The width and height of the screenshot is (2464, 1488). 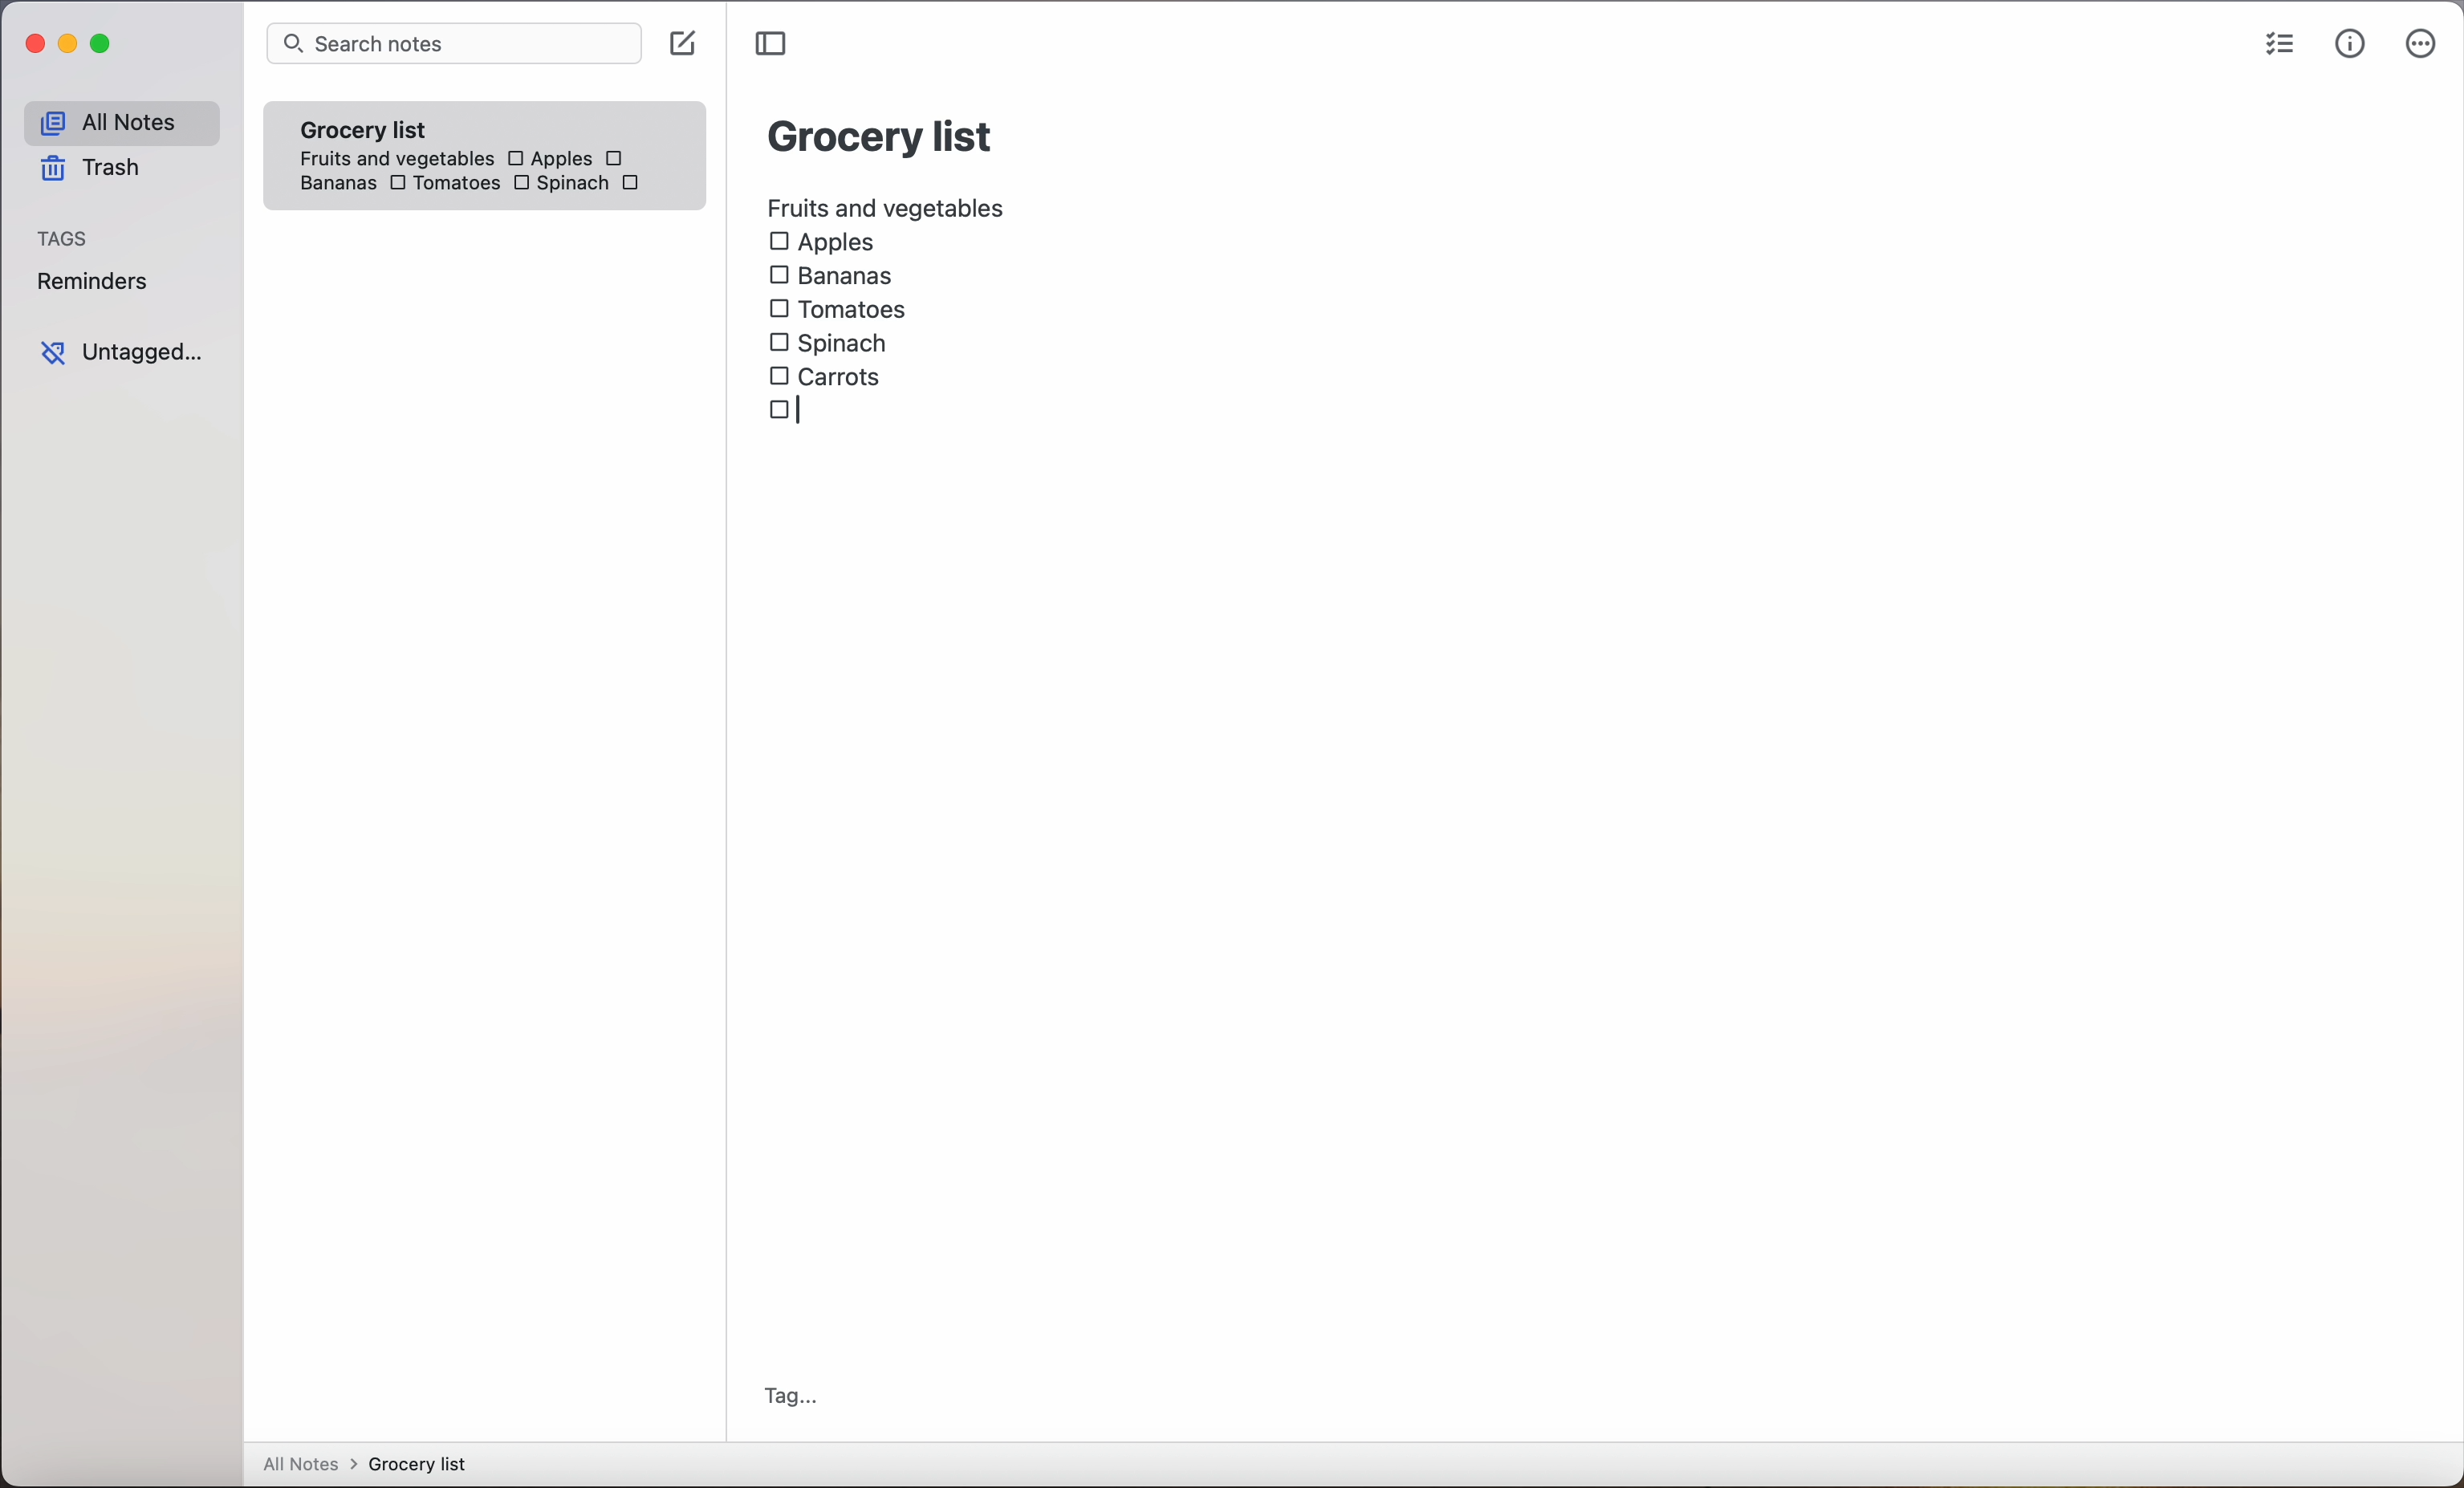 I want to click on grocery list note fruits and vegetables, so click(x=389, y=135).